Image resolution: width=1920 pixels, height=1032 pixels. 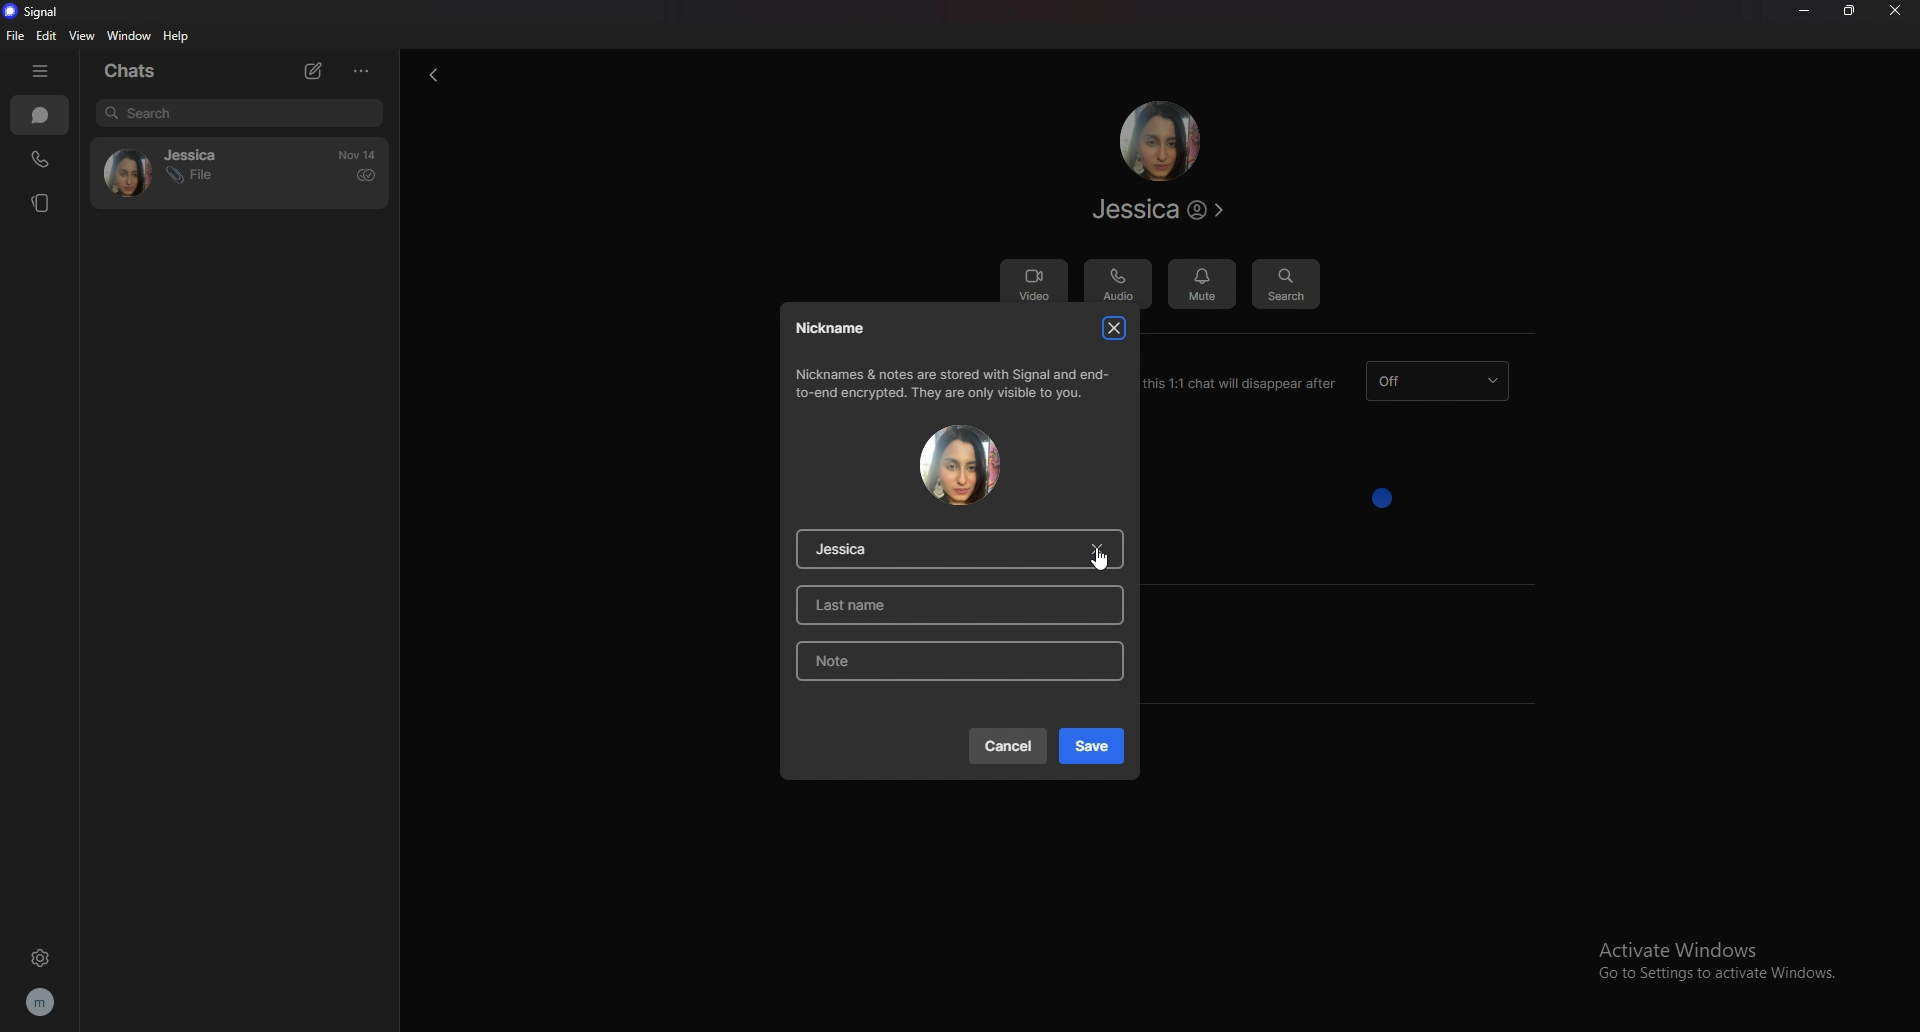 What do you see at coordinates (1159, 140) in the screenshot?
I see `contact photo` at bounding box center [1159, 140].